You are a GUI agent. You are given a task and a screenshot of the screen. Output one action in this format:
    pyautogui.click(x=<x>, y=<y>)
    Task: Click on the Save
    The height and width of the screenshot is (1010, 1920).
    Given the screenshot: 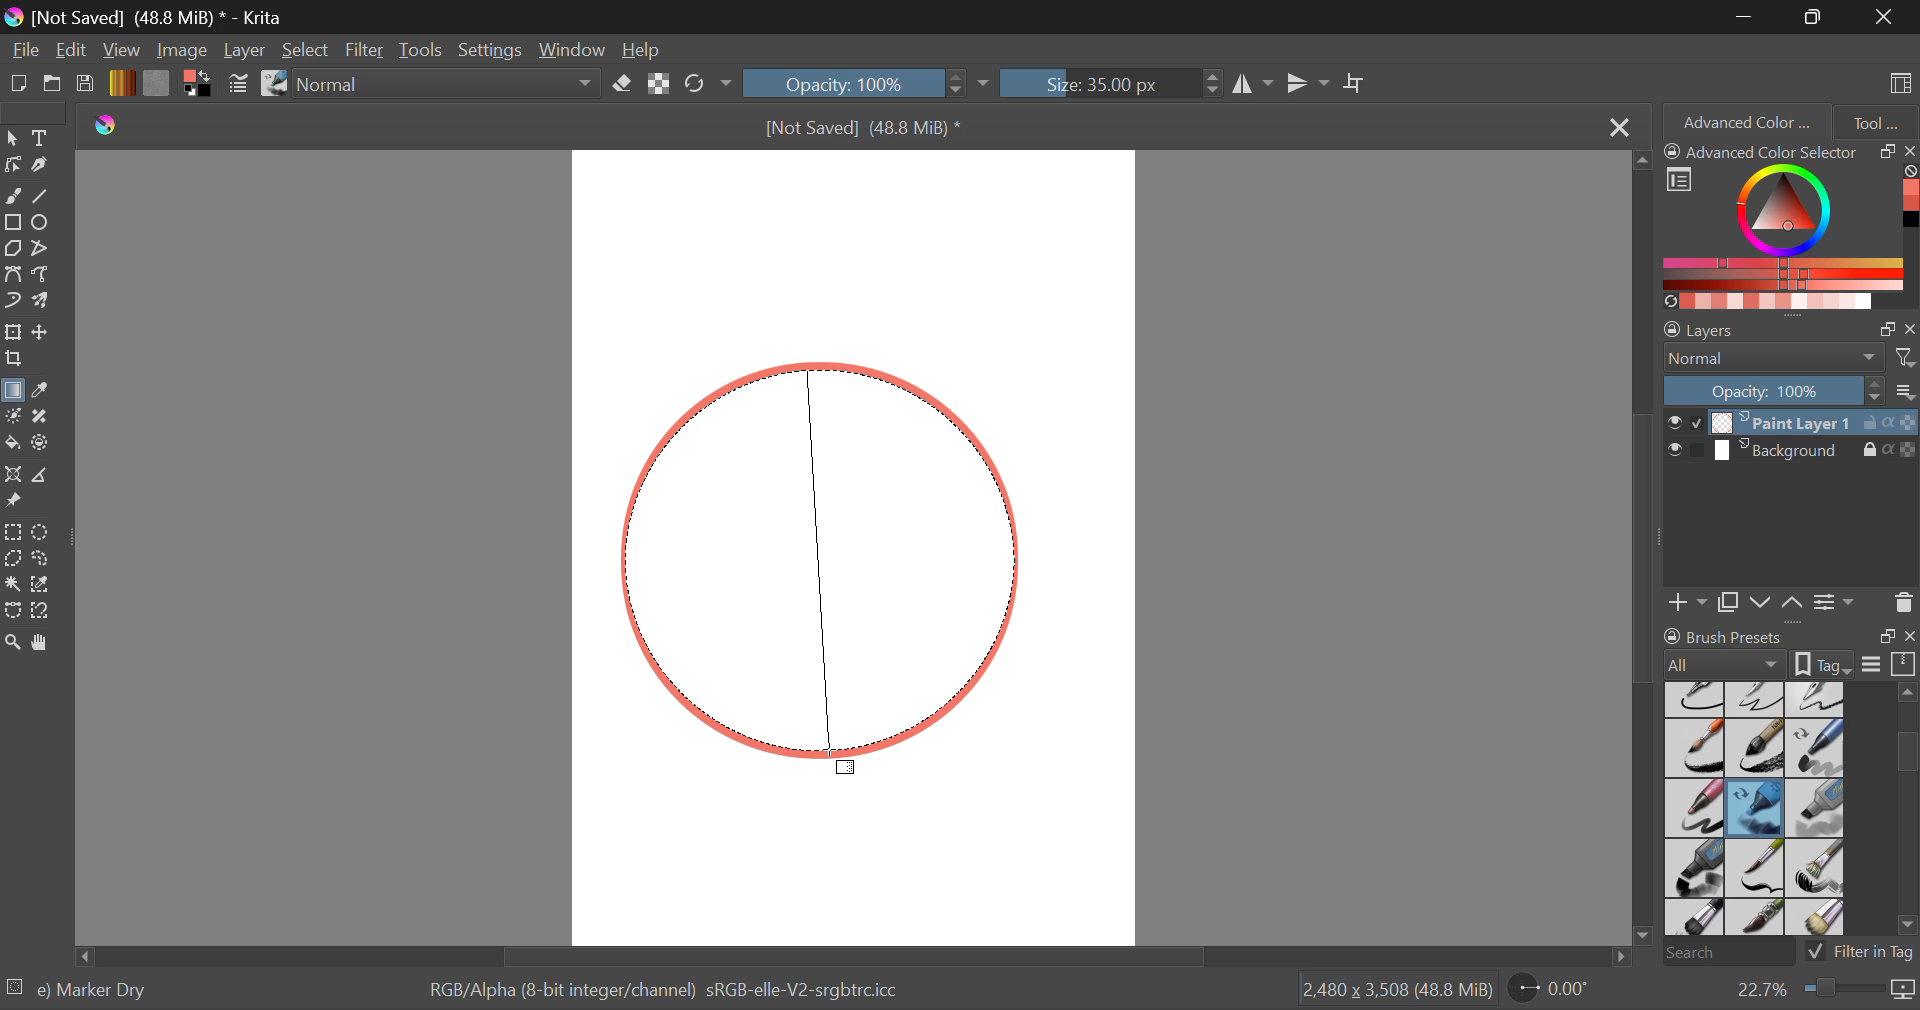 What is the action you would take?
    pyautogui.click(x=86, y=85)
    